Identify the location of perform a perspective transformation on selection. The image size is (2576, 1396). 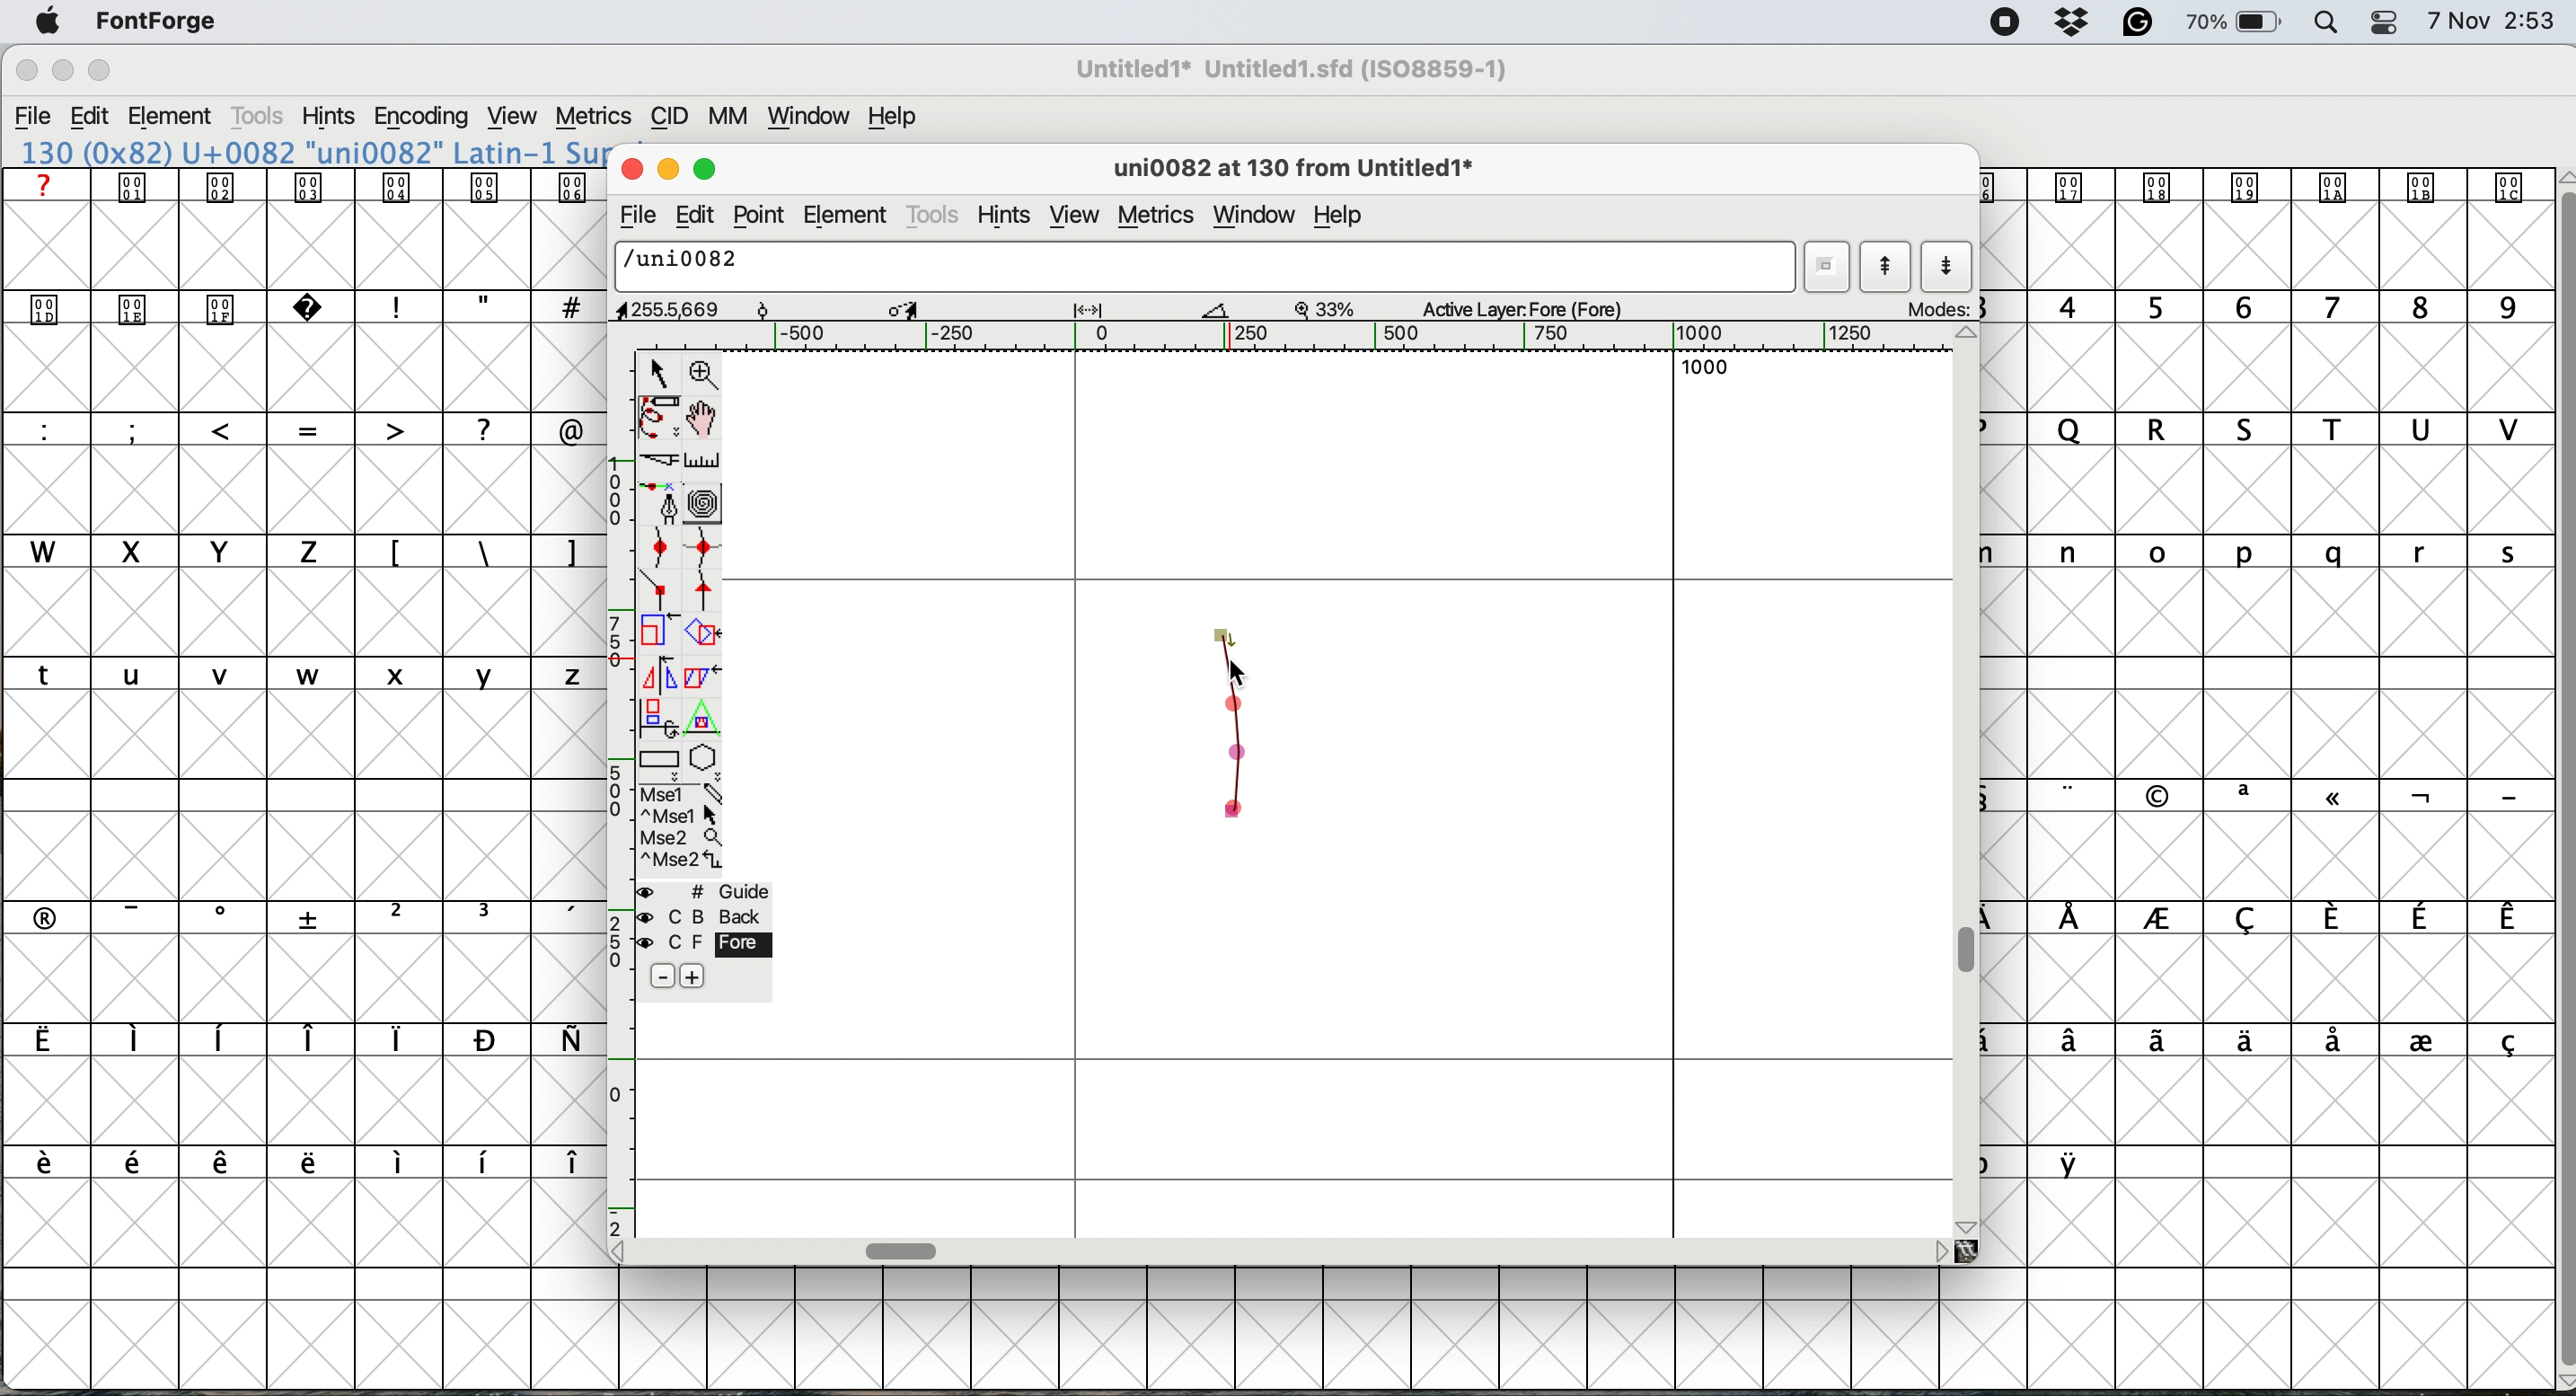
(706, 723).